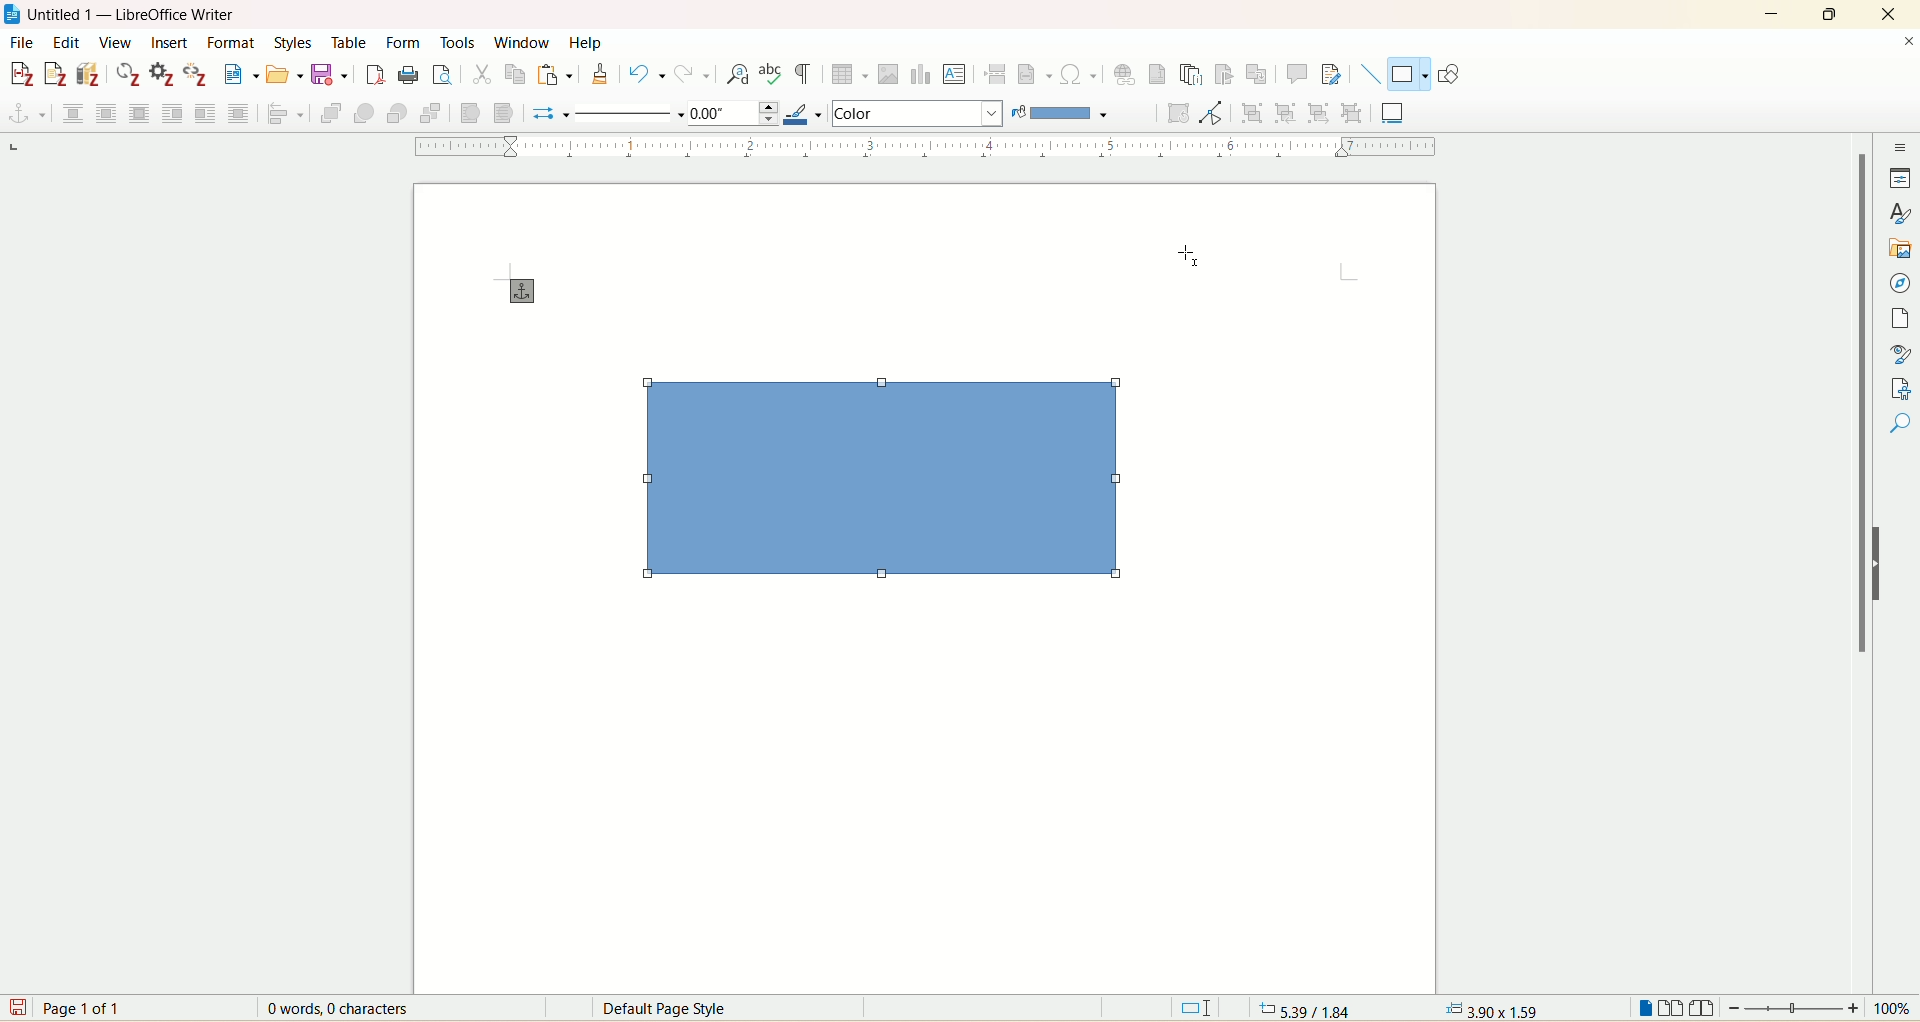 Image resolution: width=1920 pixels, height=1022 pixels. What do you see at coordinates (1182, 114) in the screenshot?
I see `rotate` at bounding box center [1182, 114].